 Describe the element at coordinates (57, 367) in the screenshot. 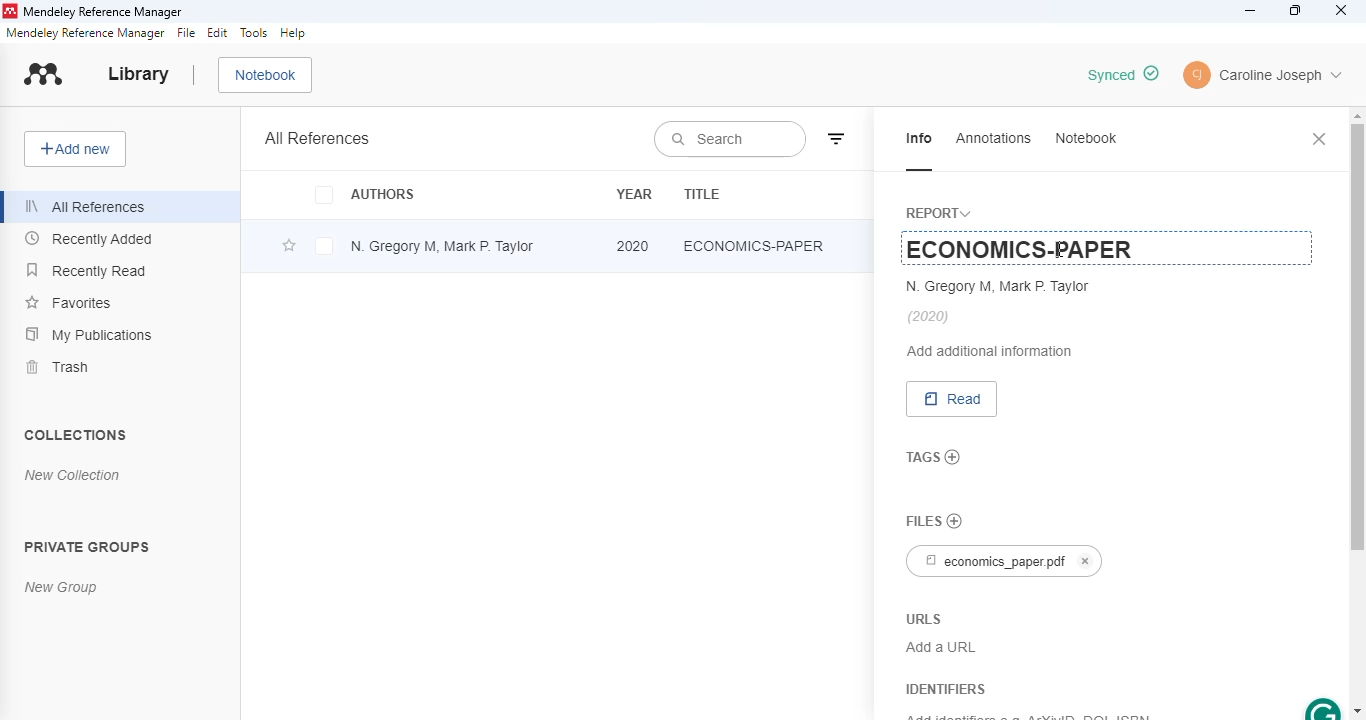

I see `trash` at that location.